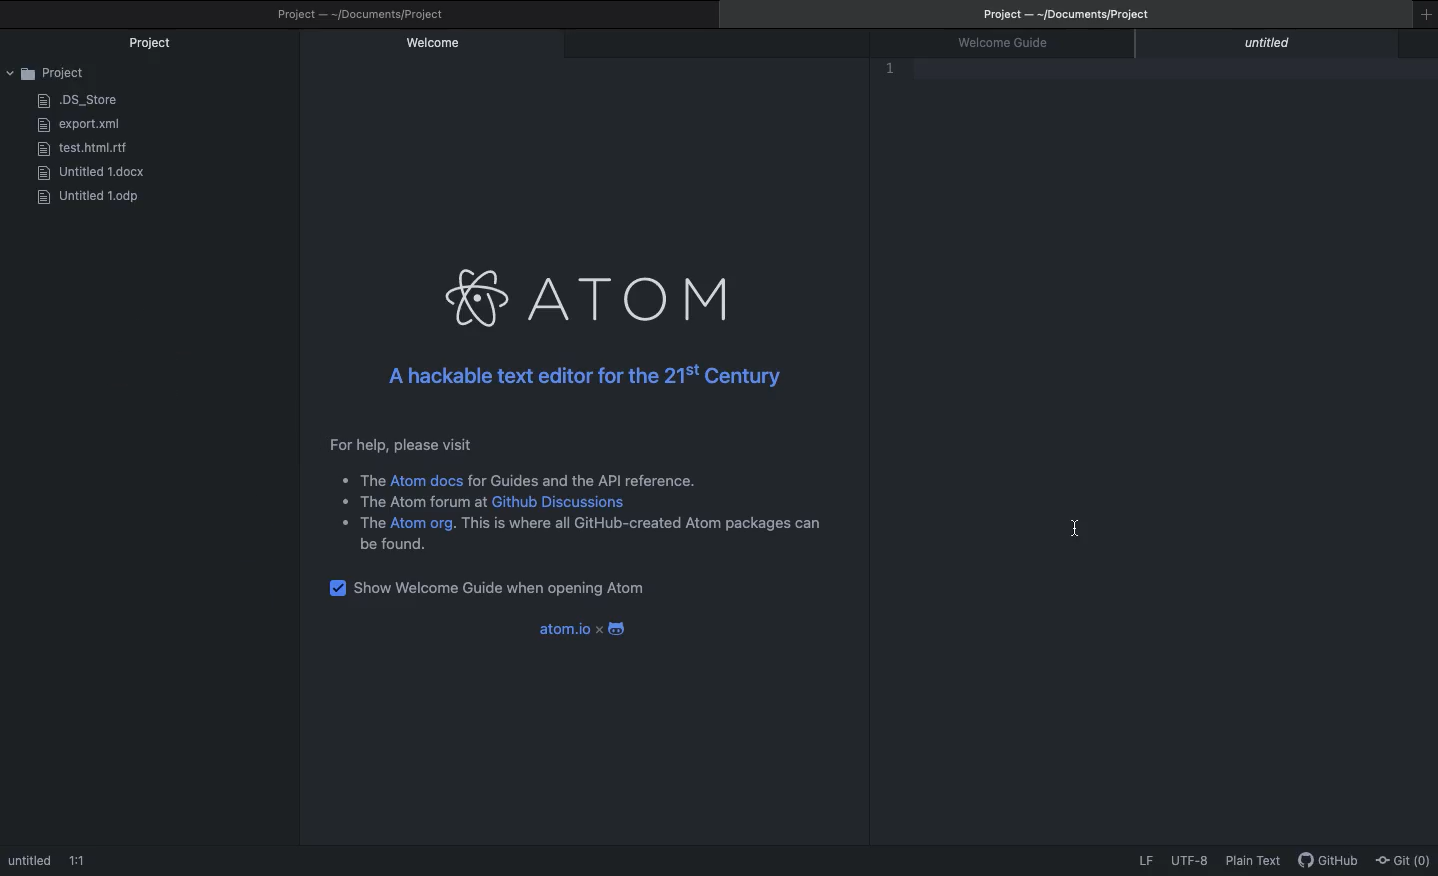 Image resolution: width=1438 pixels, height=876 pixels. I want to click on Project, so click(1077, 16).